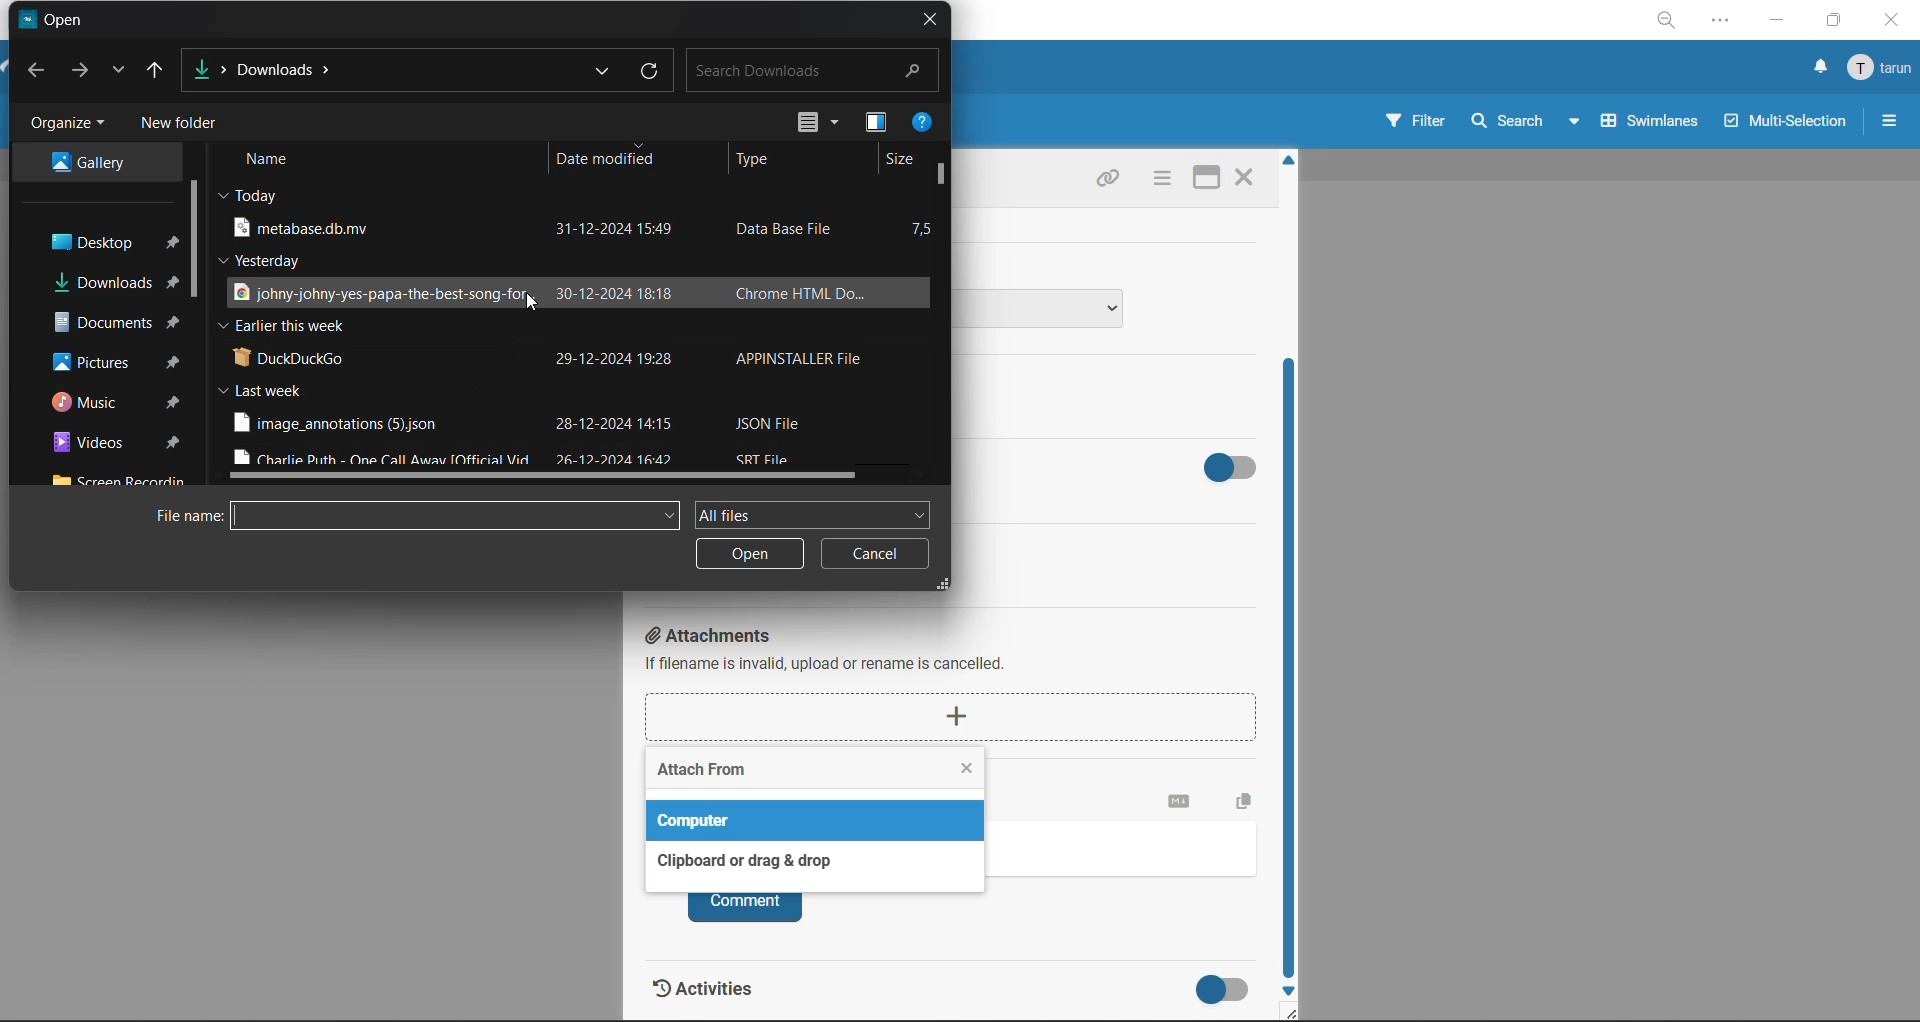 The width and height of the screenshot is (1920, 1022). What do you see at coordinates (763, 161) in the screenshot?
I see `type` at bounding box center [763, 161].